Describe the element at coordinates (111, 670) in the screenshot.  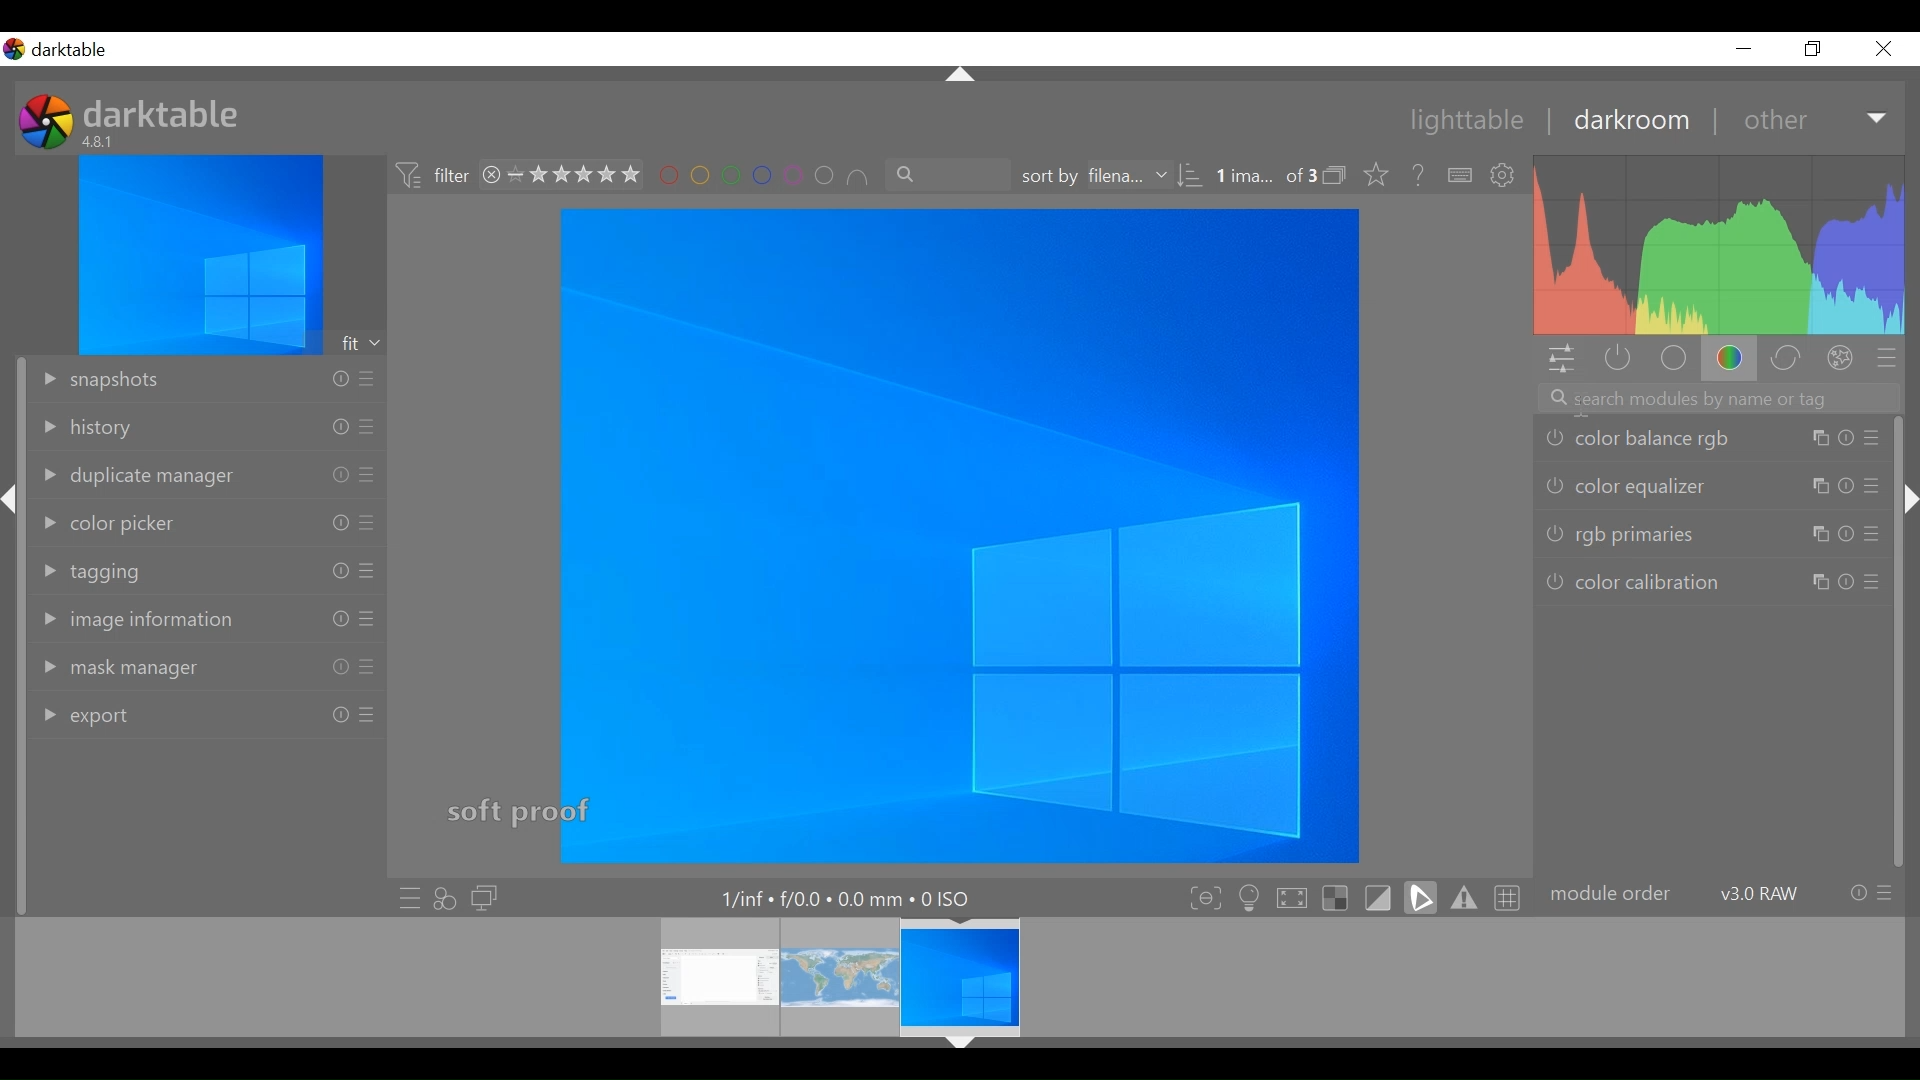
I see `mask manager` at that location.